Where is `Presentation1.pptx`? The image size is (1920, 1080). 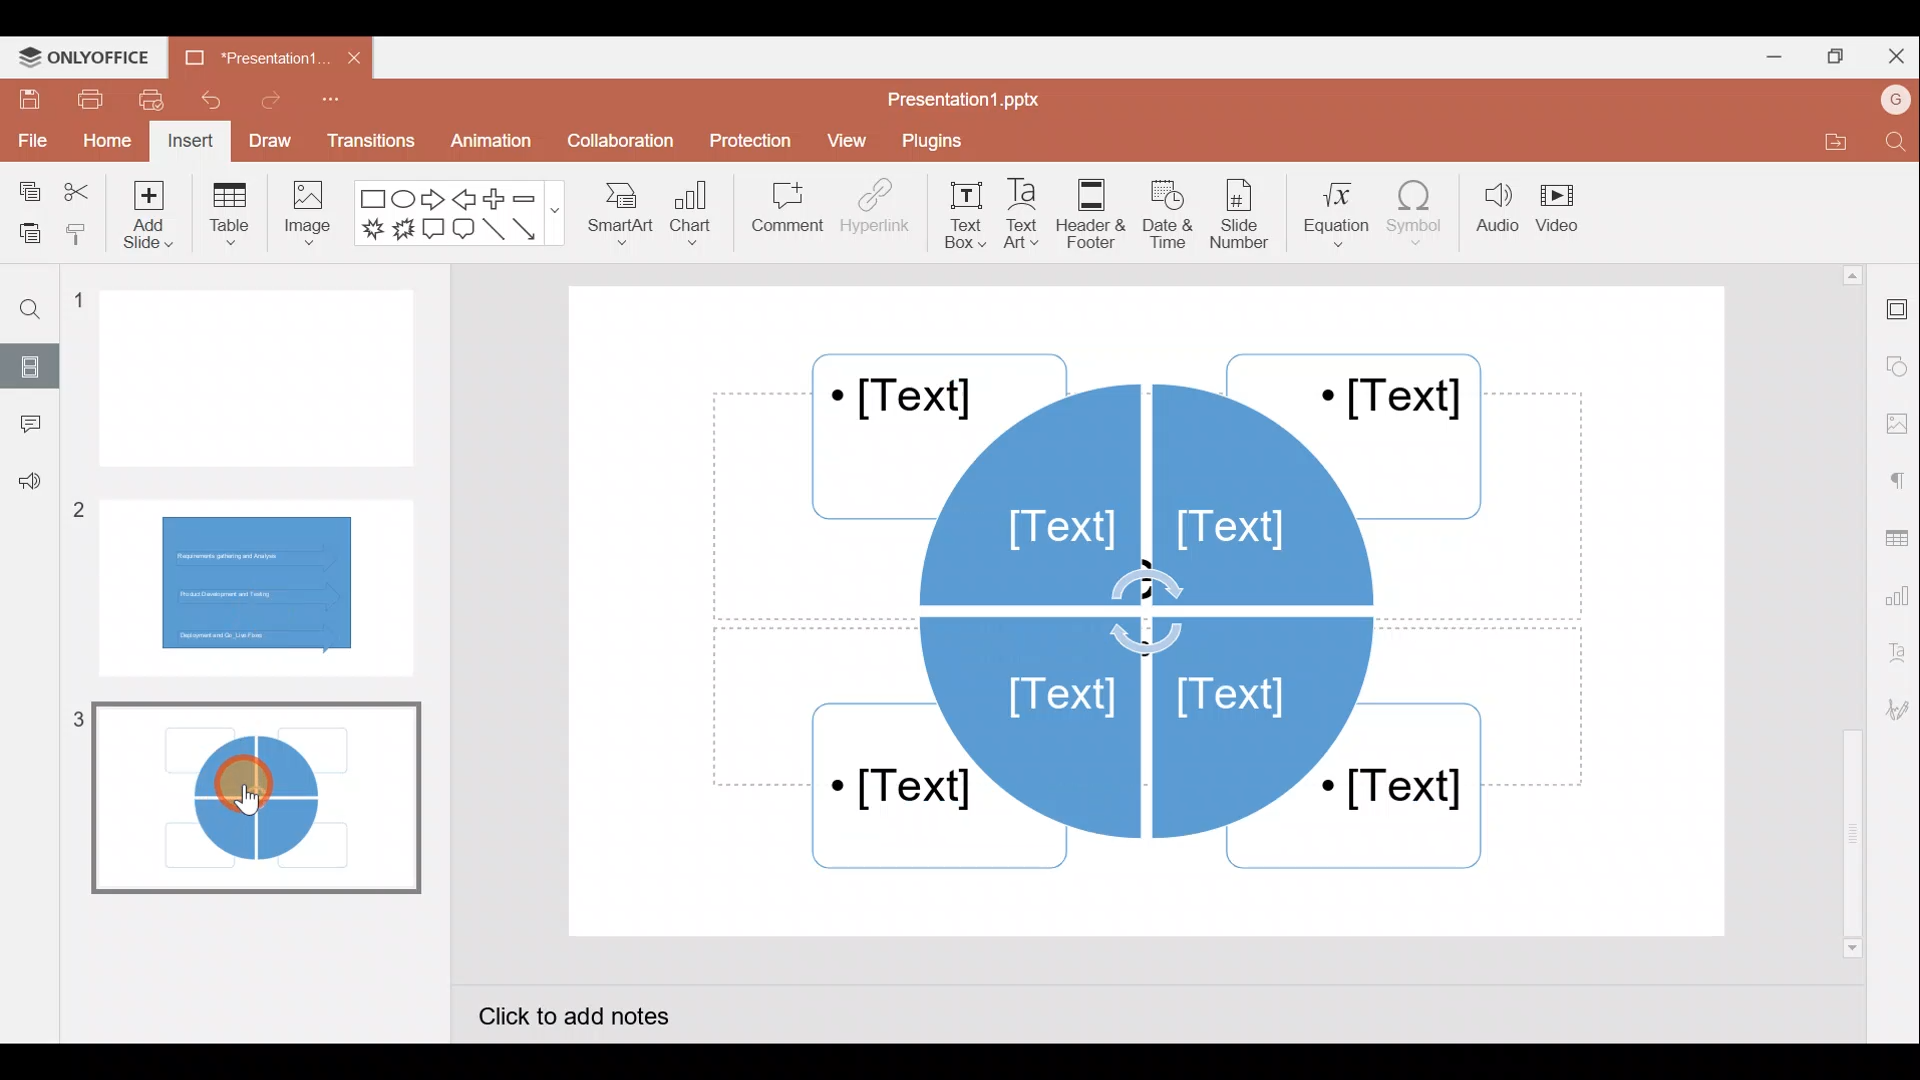 Presentation1.pptx is located at coordinates (968, 100).